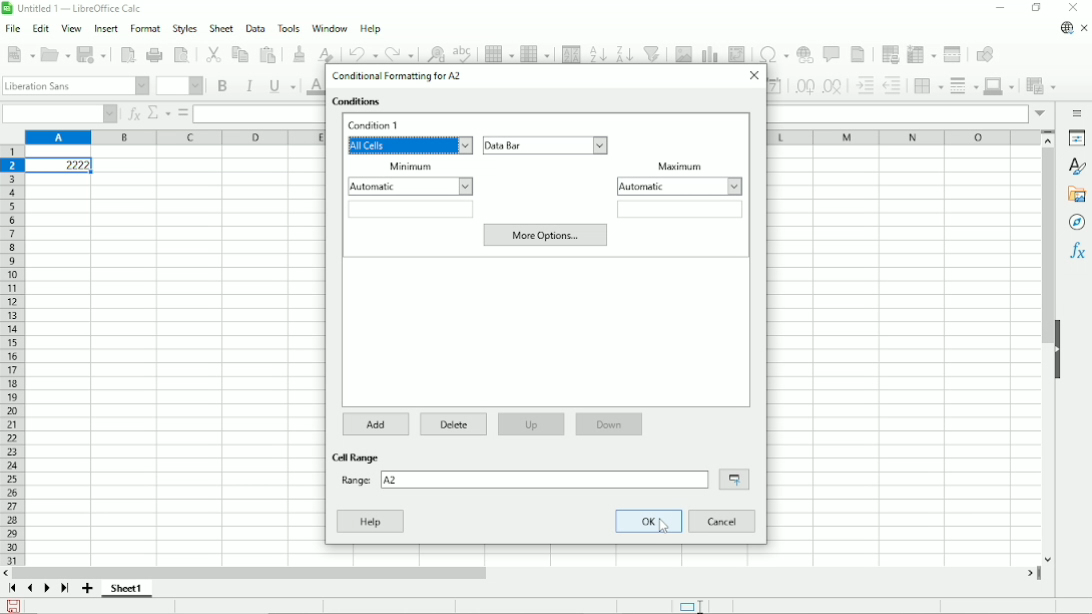 The height and width of the screenshot is (614, 1092). What do you see at coordinates (1079, 113) in the screenshot?
I see `Sidebar settings` at bounding box center [1079, 113].